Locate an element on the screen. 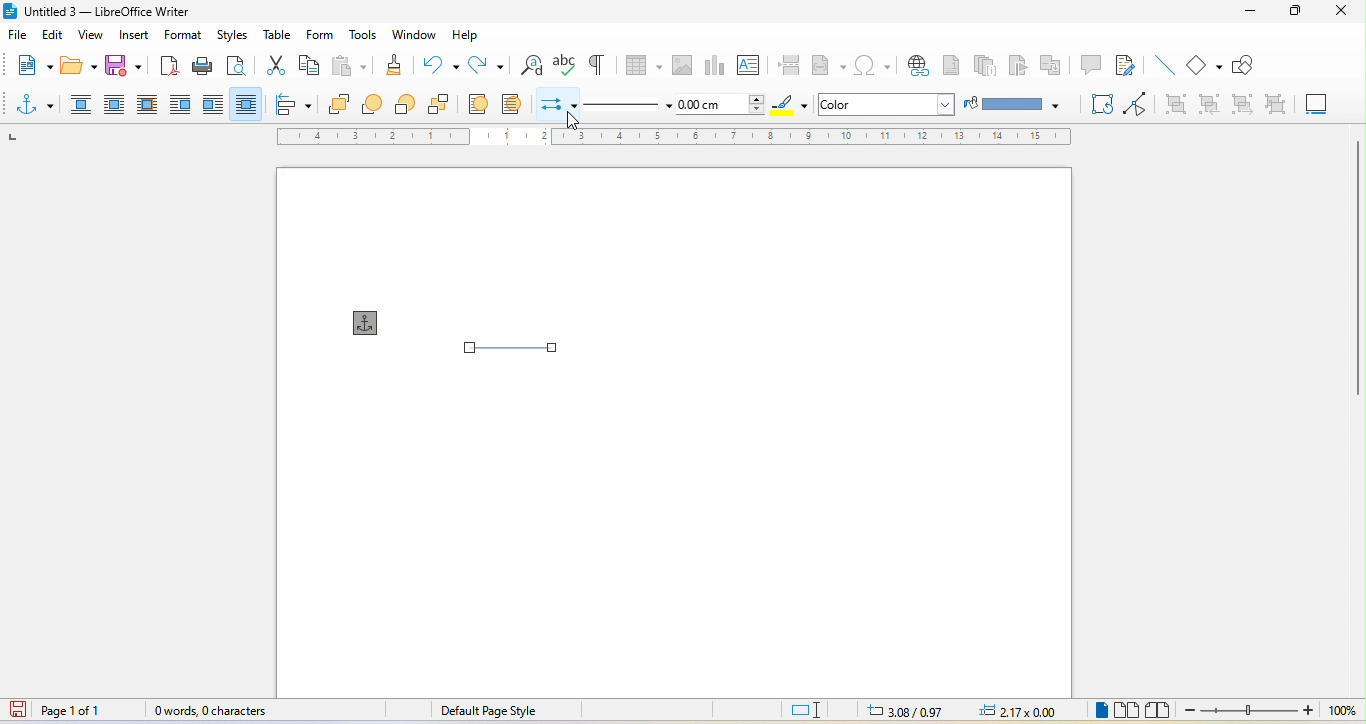 This screenshot has height=724, width=1366. toggle point edit mode is located at coordinates (1142, 103).